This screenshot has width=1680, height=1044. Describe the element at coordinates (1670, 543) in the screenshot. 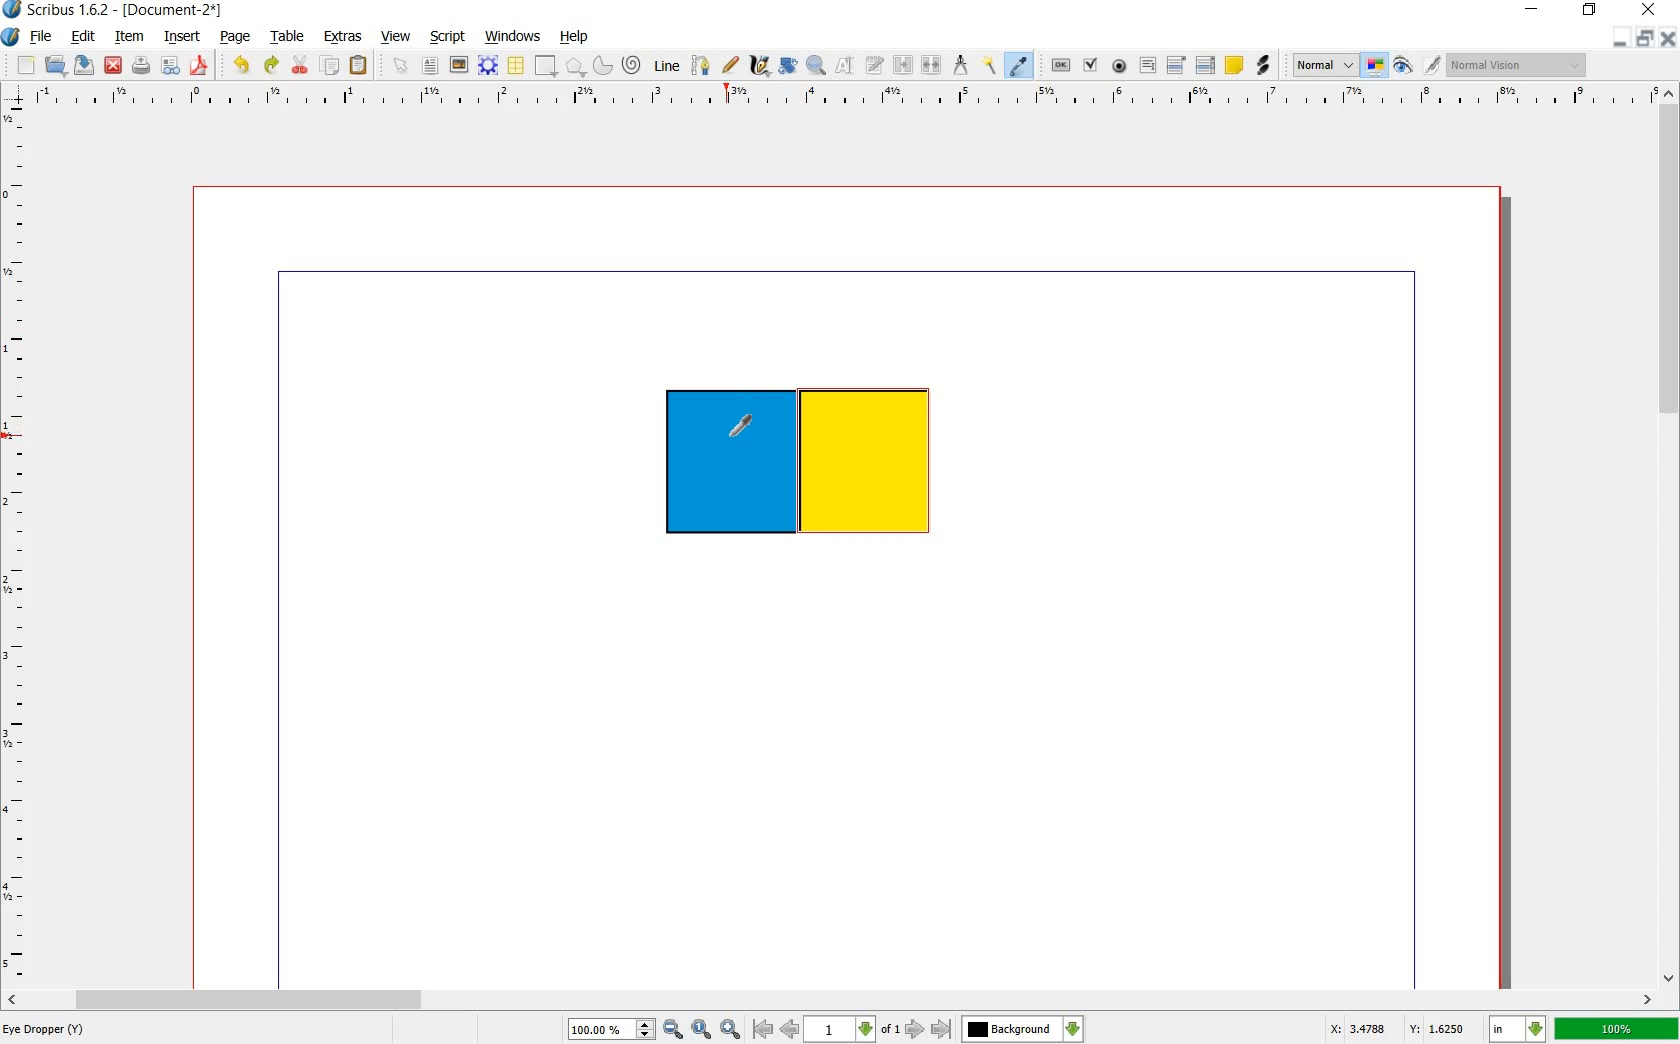

I see `scrollbar` at that location.